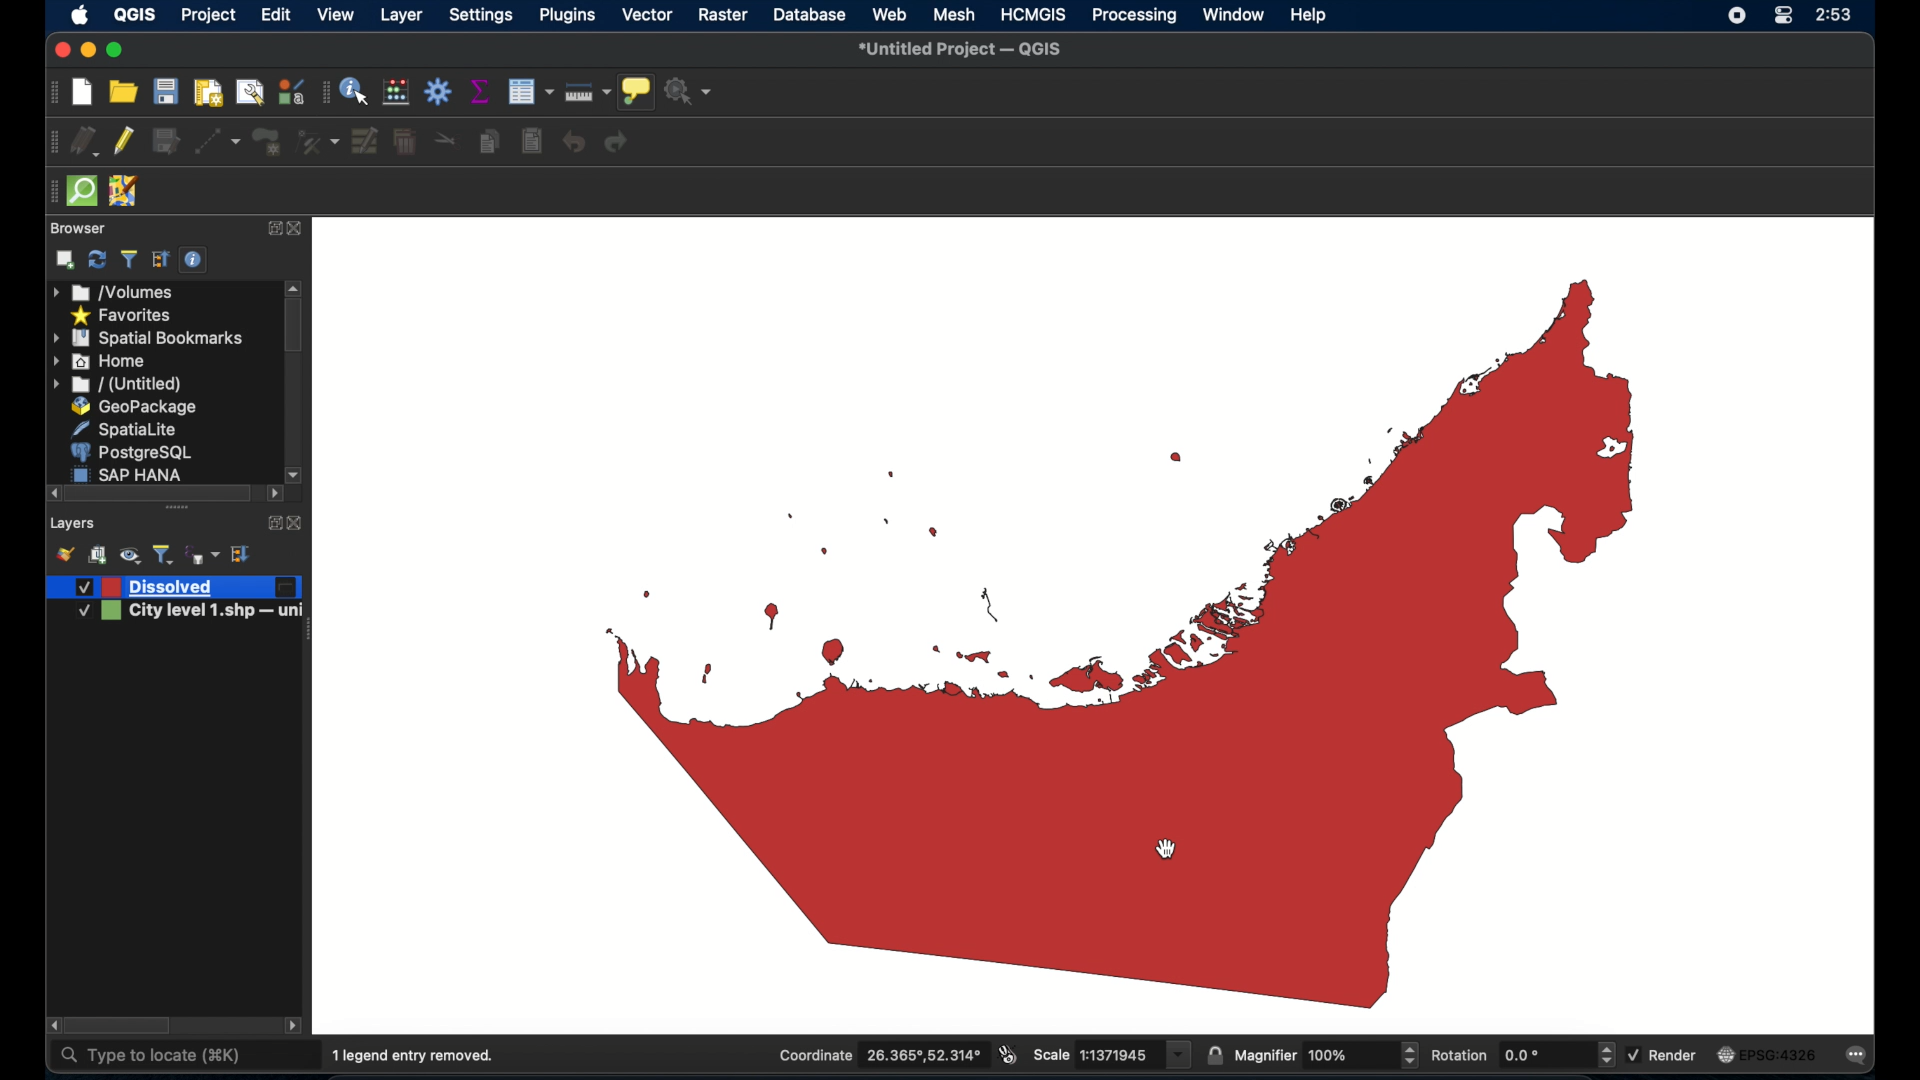 This screenshot has height=1080, width=1920. I want to click on maximize, so click(116, 51).